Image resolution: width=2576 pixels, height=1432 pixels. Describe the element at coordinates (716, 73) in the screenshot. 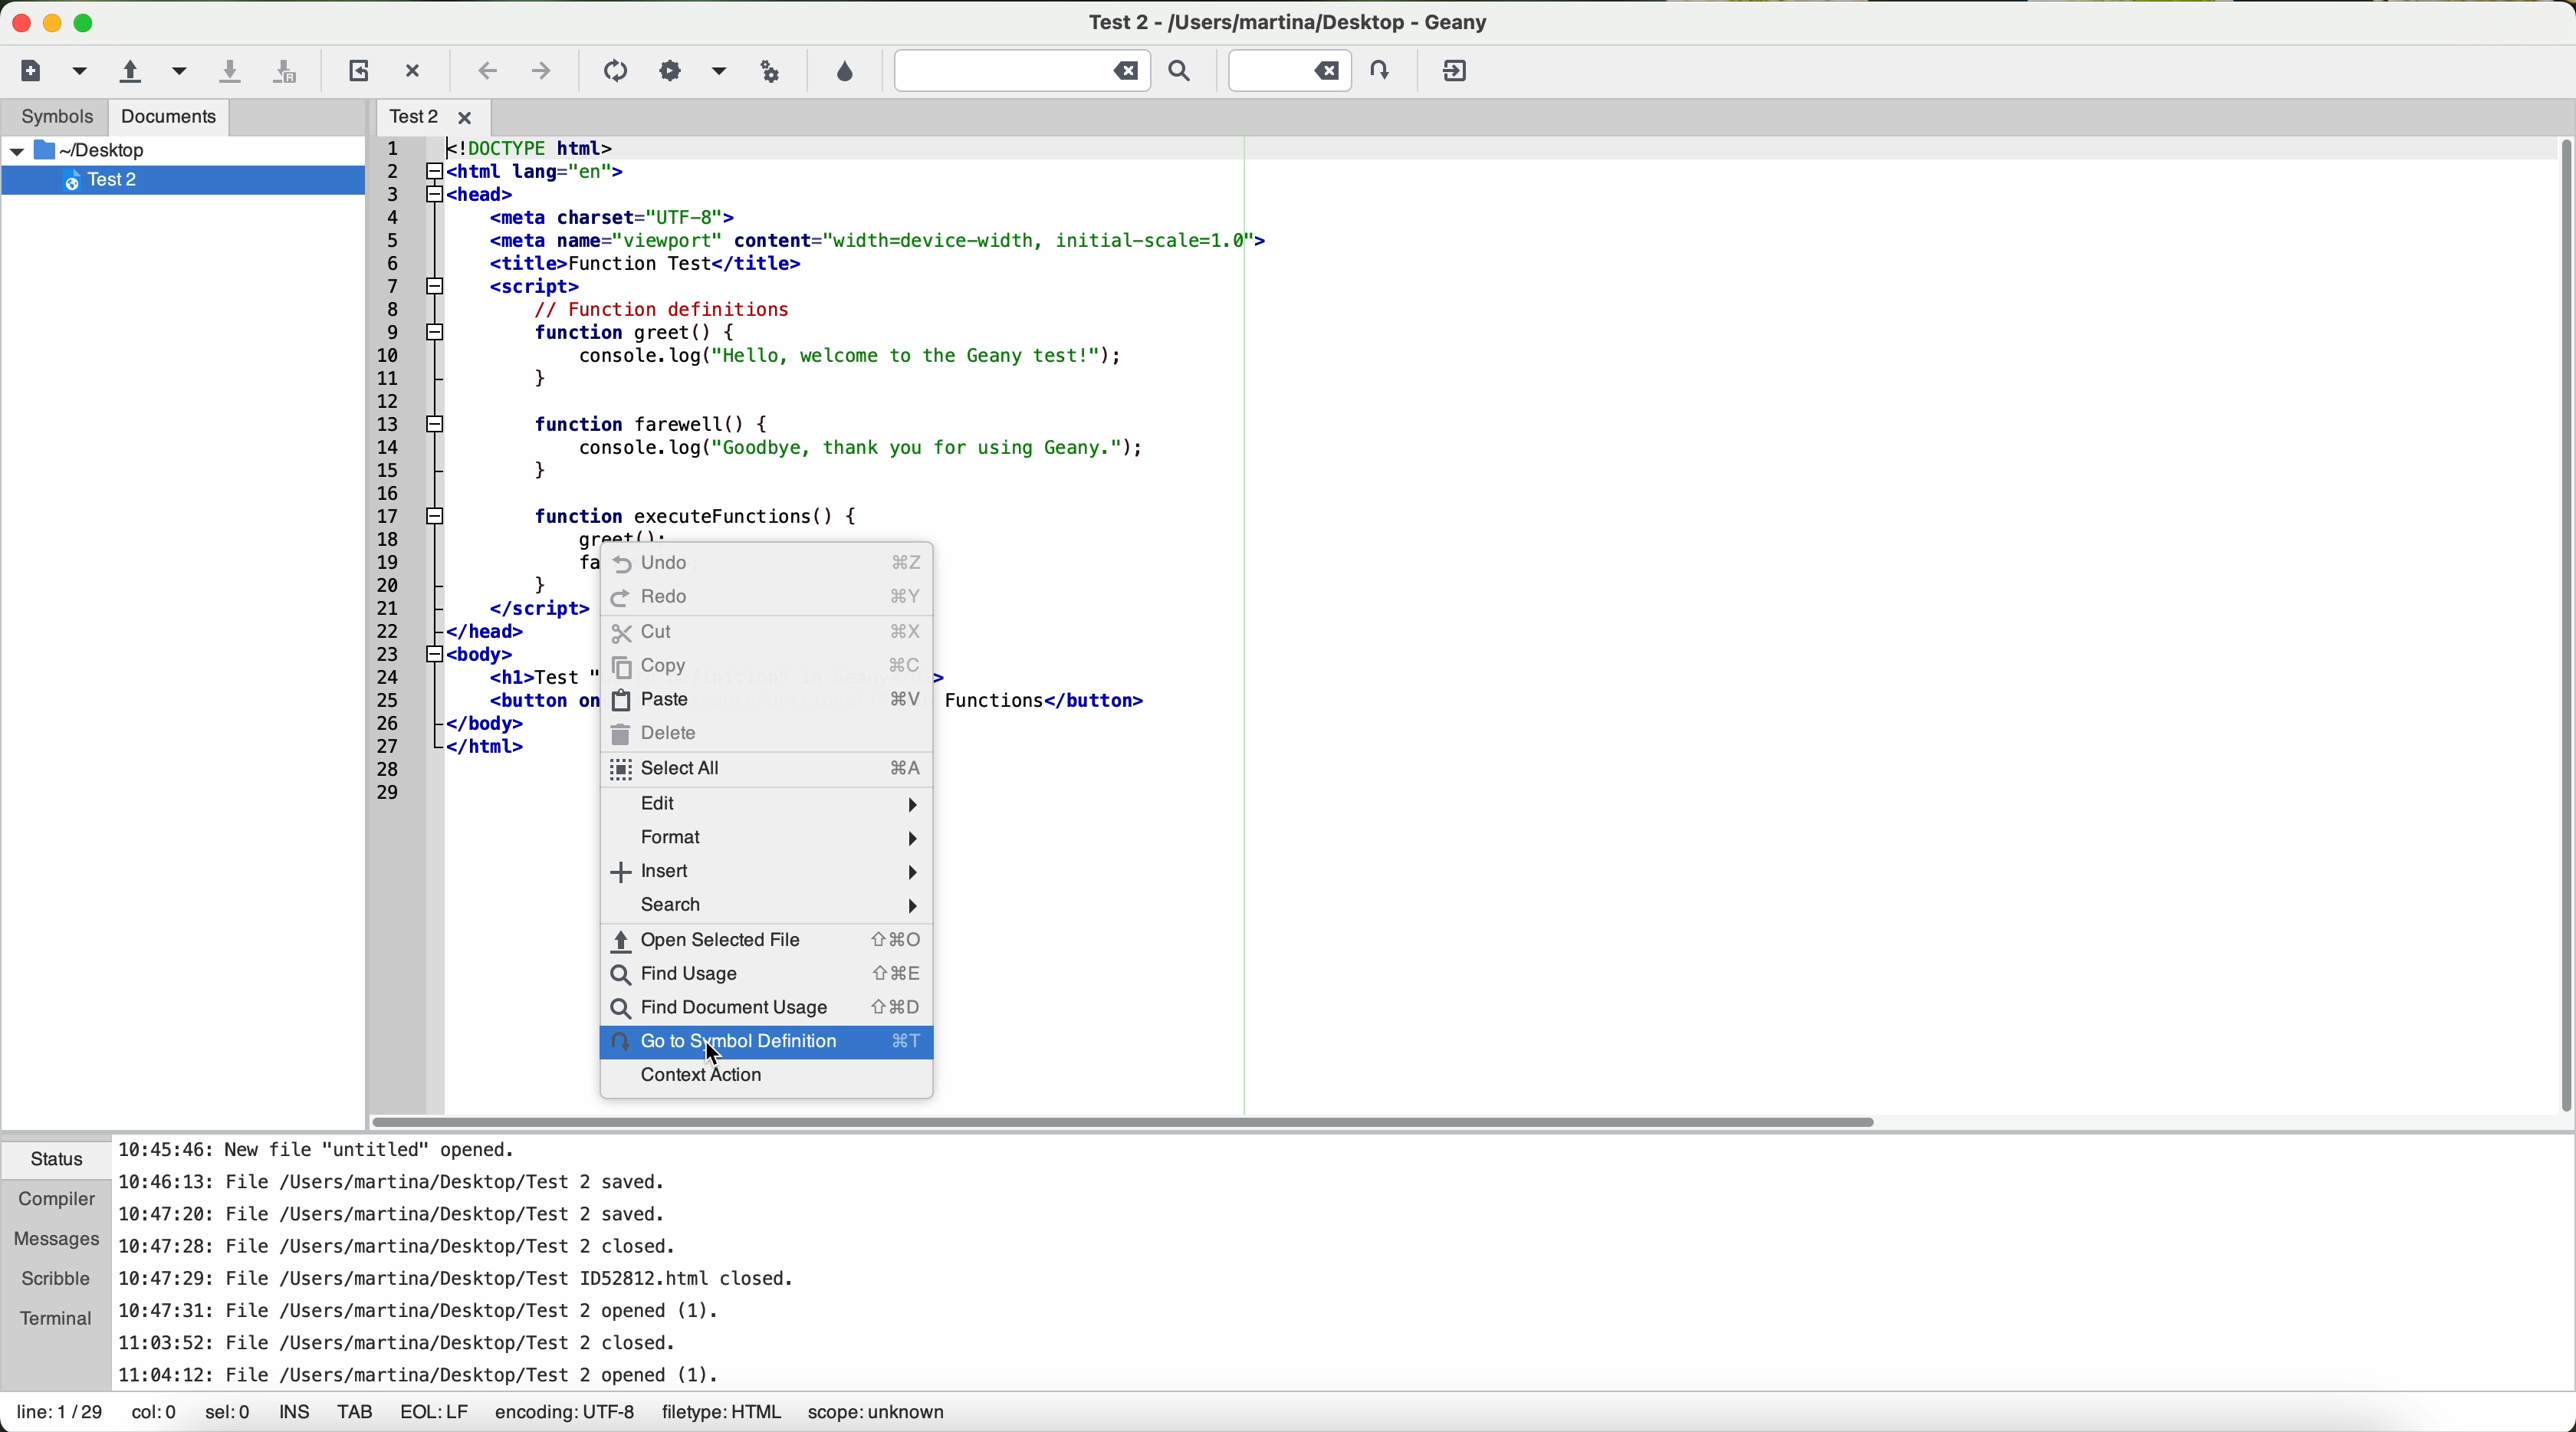

I see `icon` at that location.